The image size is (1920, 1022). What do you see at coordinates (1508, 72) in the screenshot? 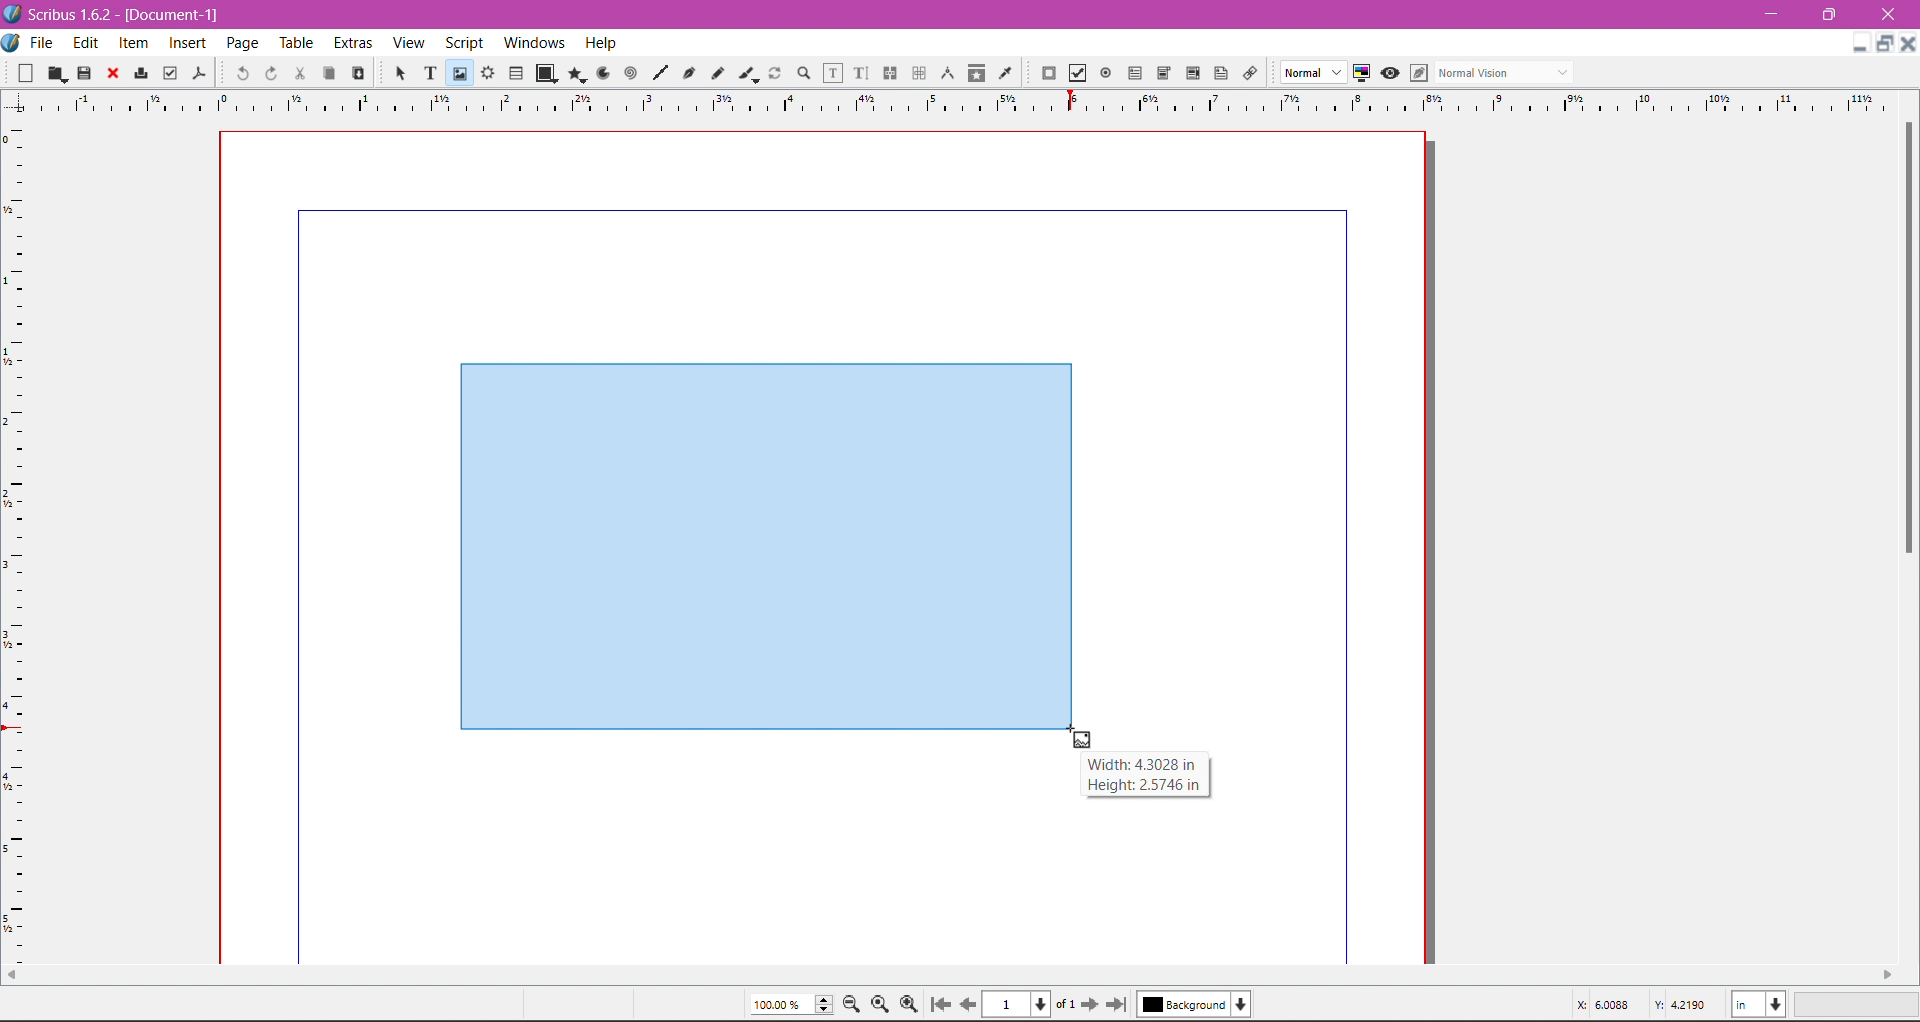
I see `Select visual appearance of the display` at bounding box center [1508, 72].